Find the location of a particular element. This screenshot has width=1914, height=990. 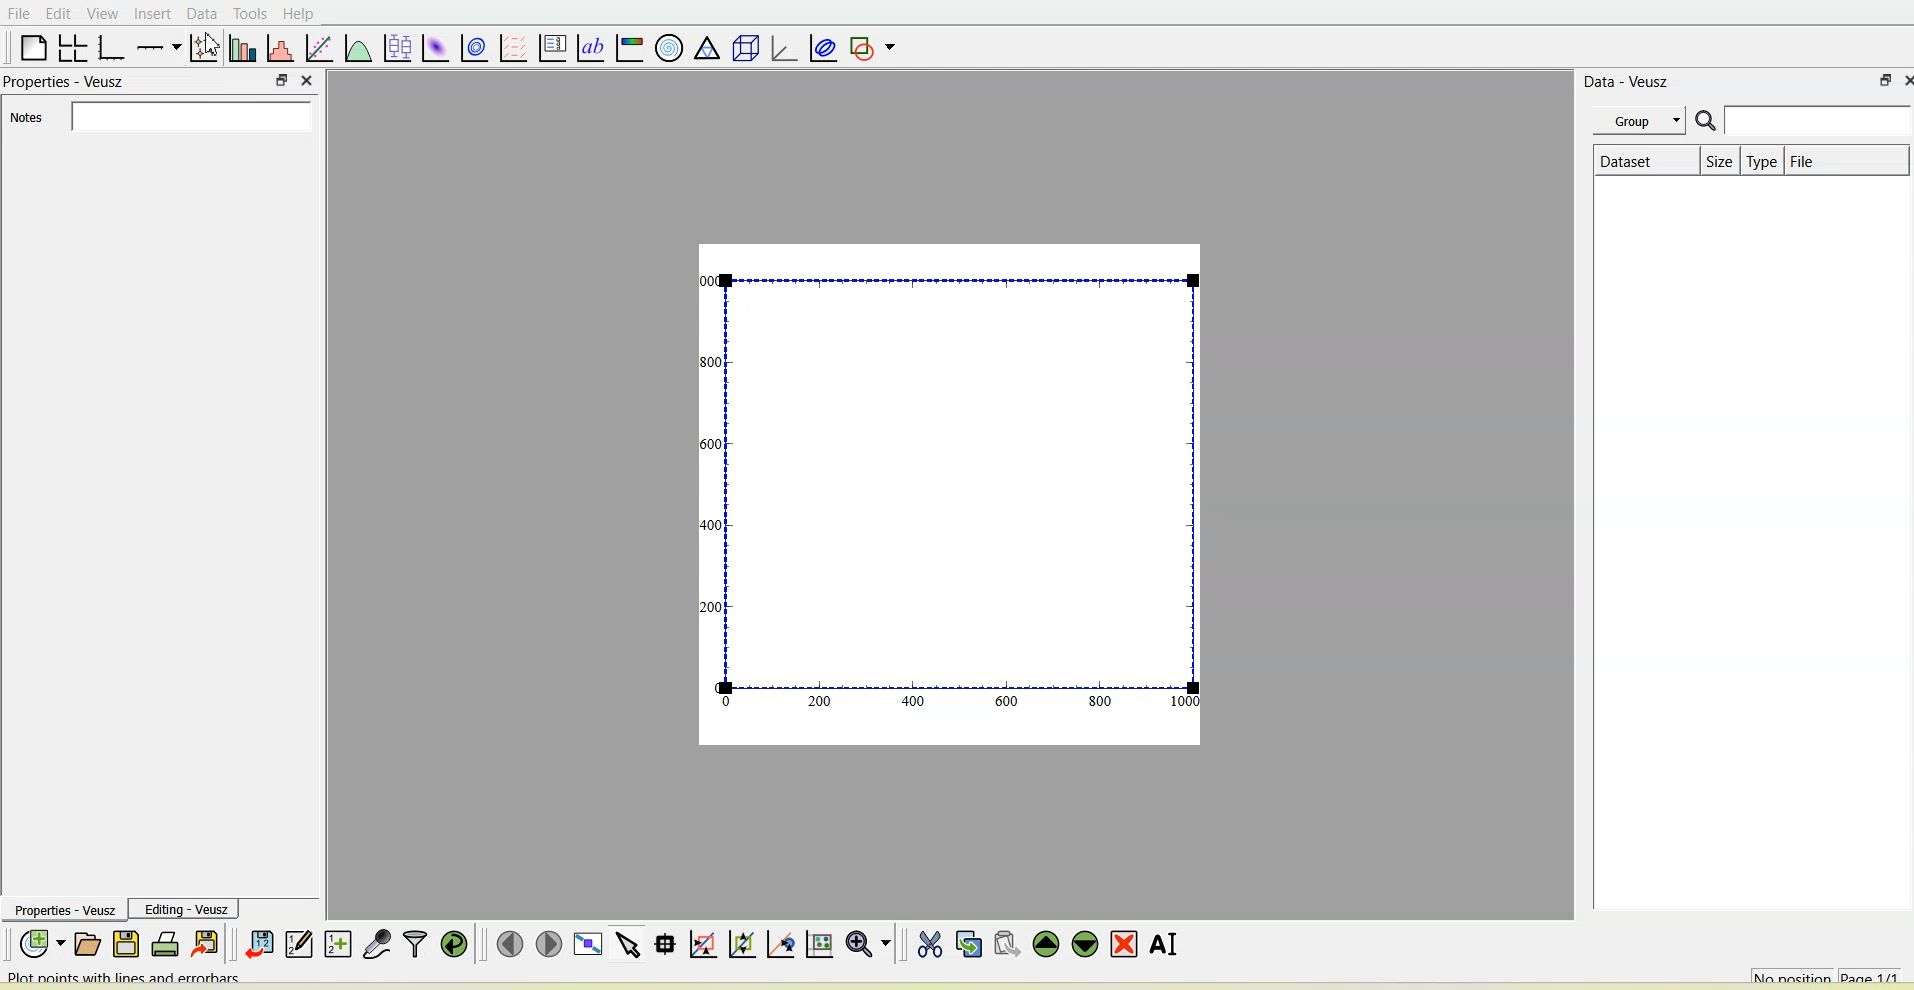

800 is located at coordinates (1098, 702).